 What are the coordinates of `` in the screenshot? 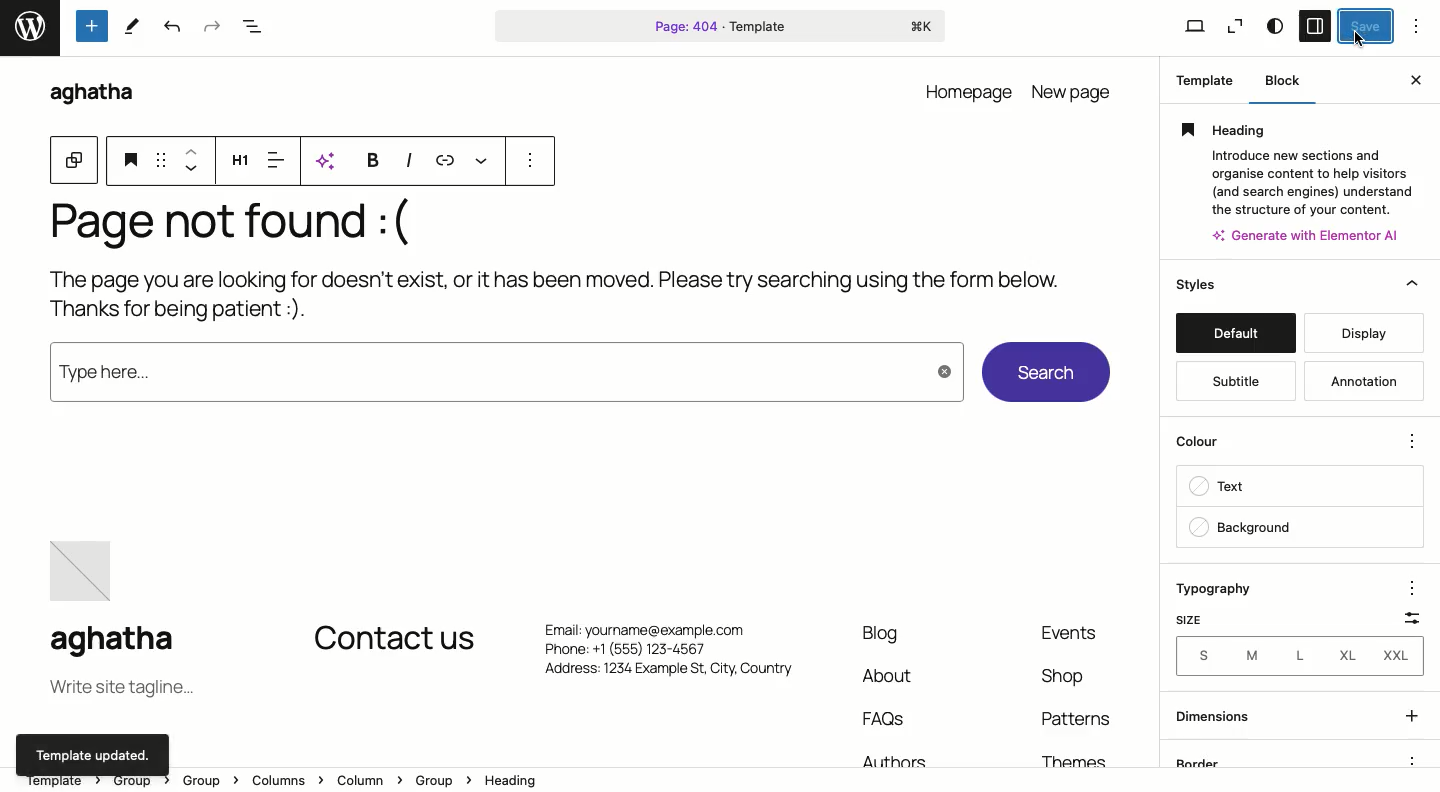 It's located at (550, 297).